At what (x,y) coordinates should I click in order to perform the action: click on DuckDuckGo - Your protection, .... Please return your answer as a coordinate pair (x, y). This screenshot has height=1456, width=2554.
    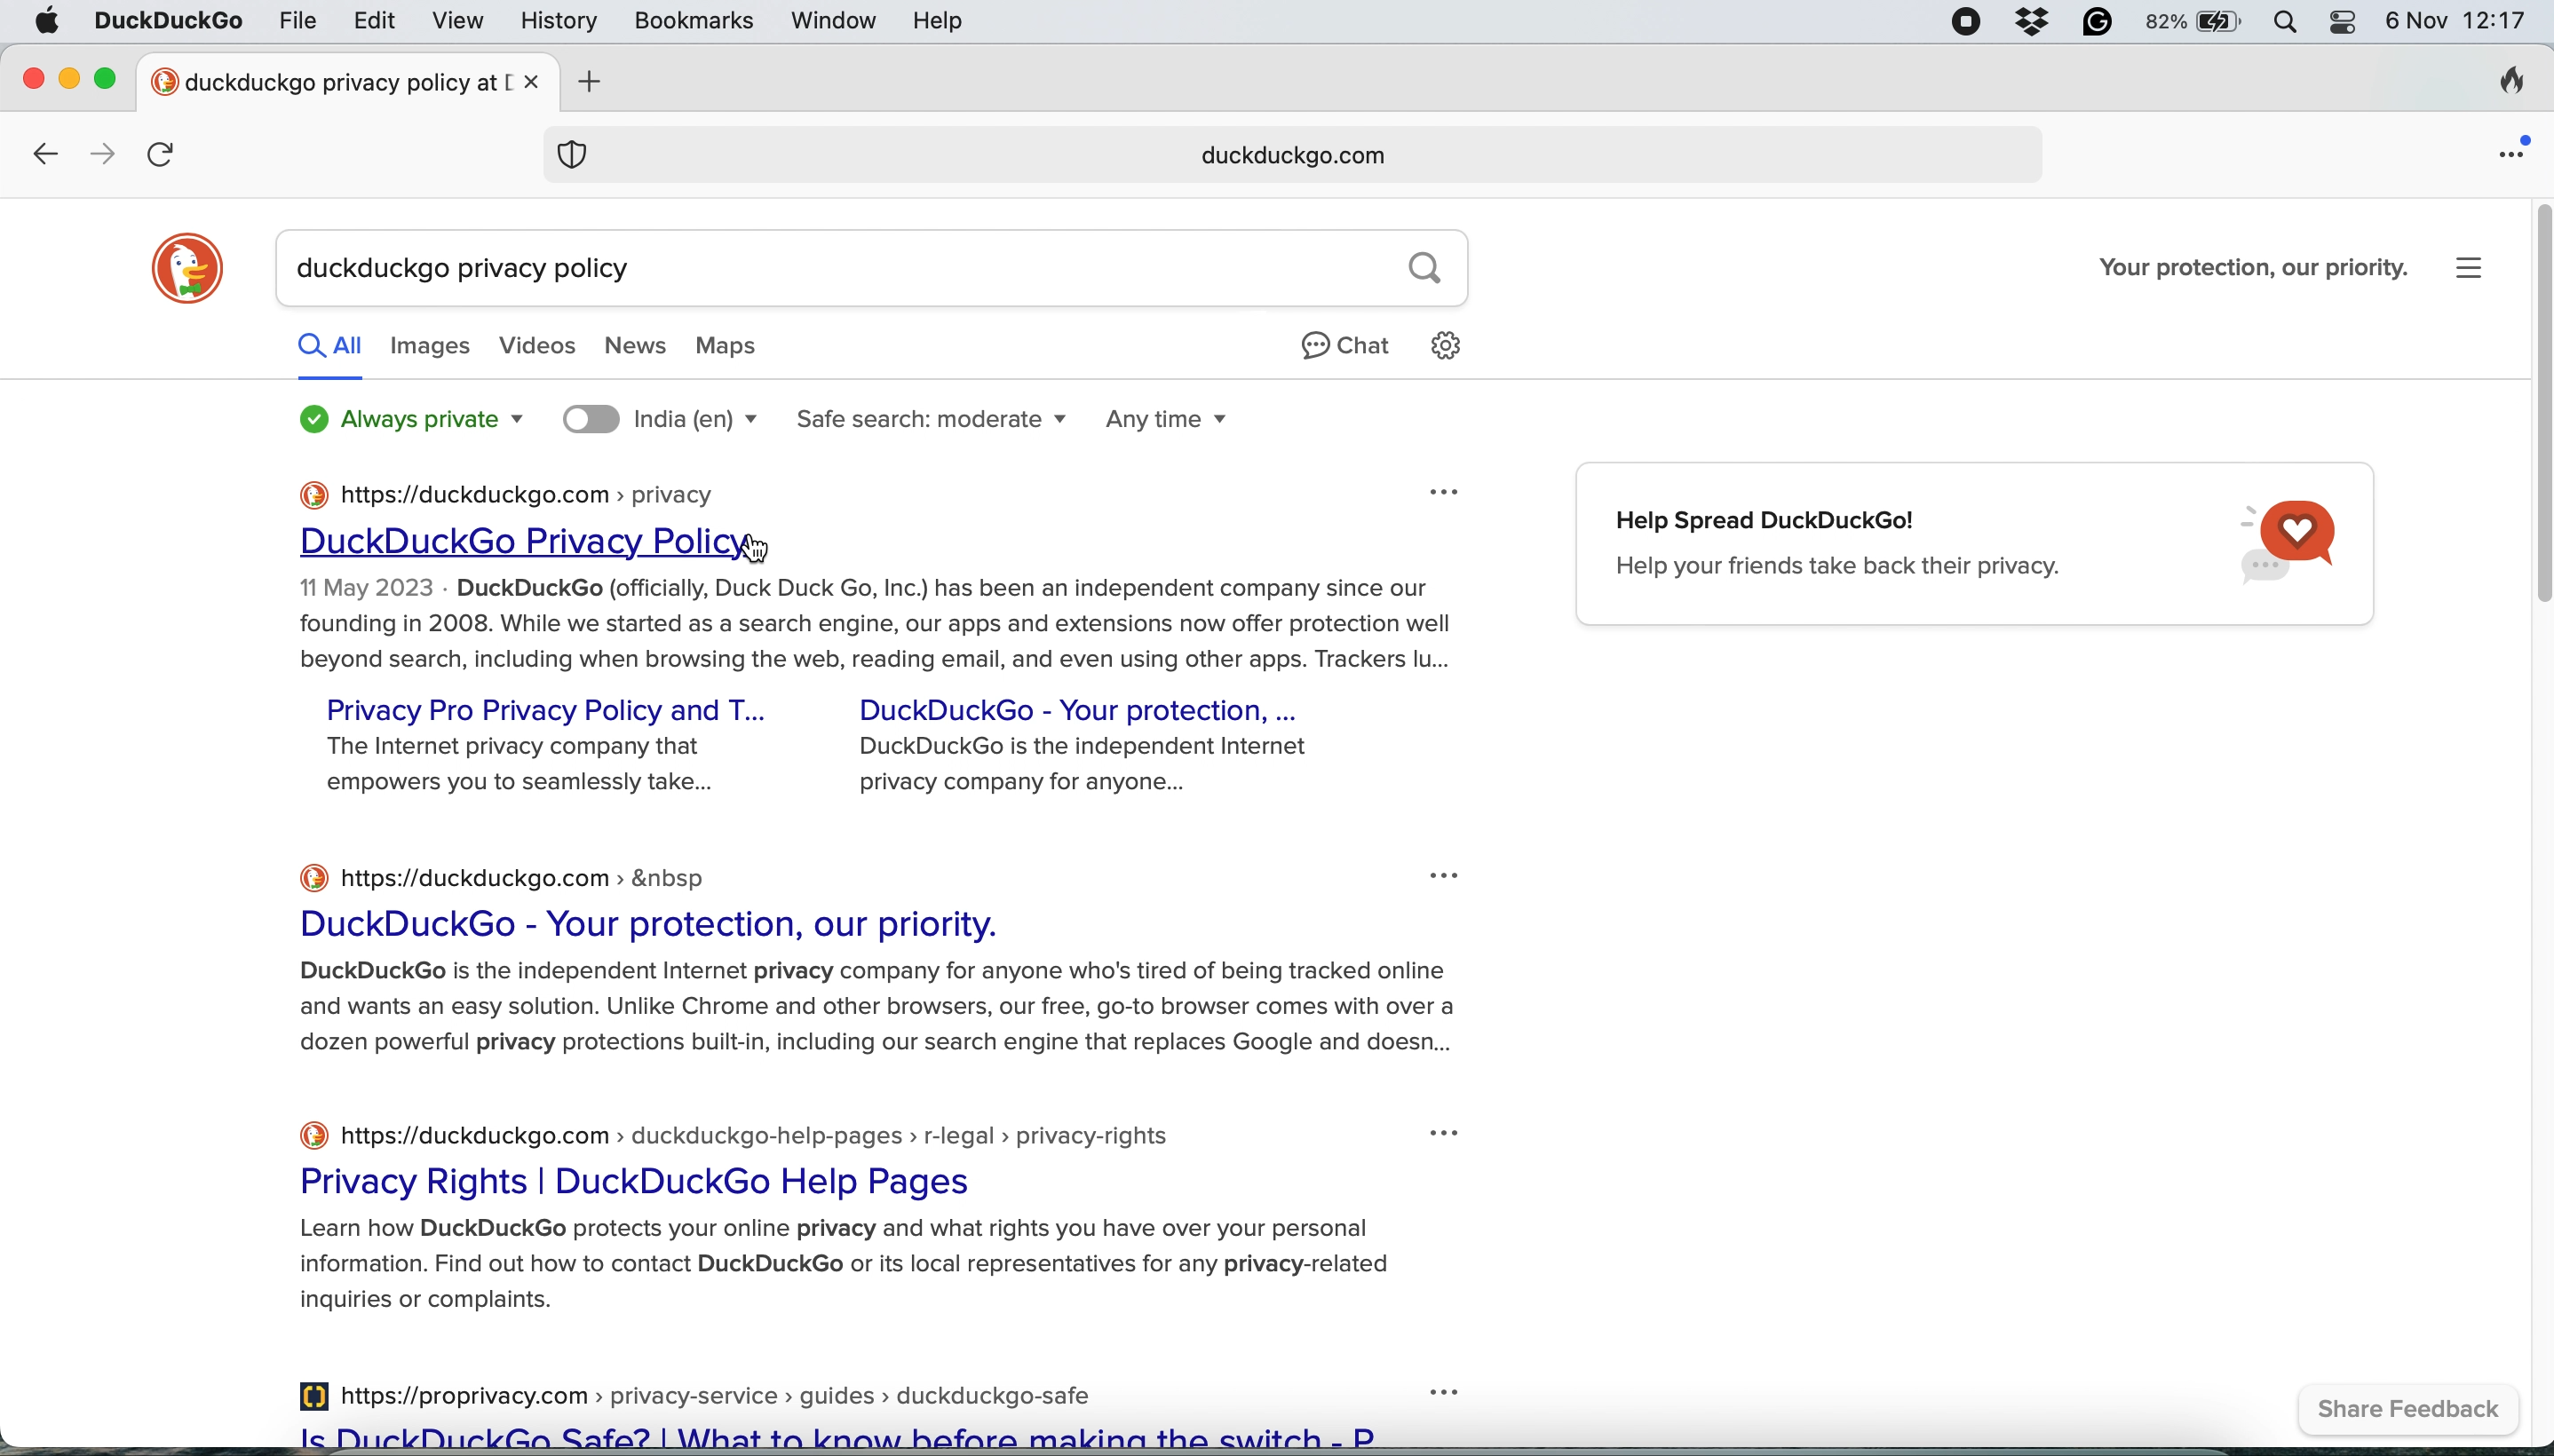
    Looking at the image, I should click on (1059, 706).